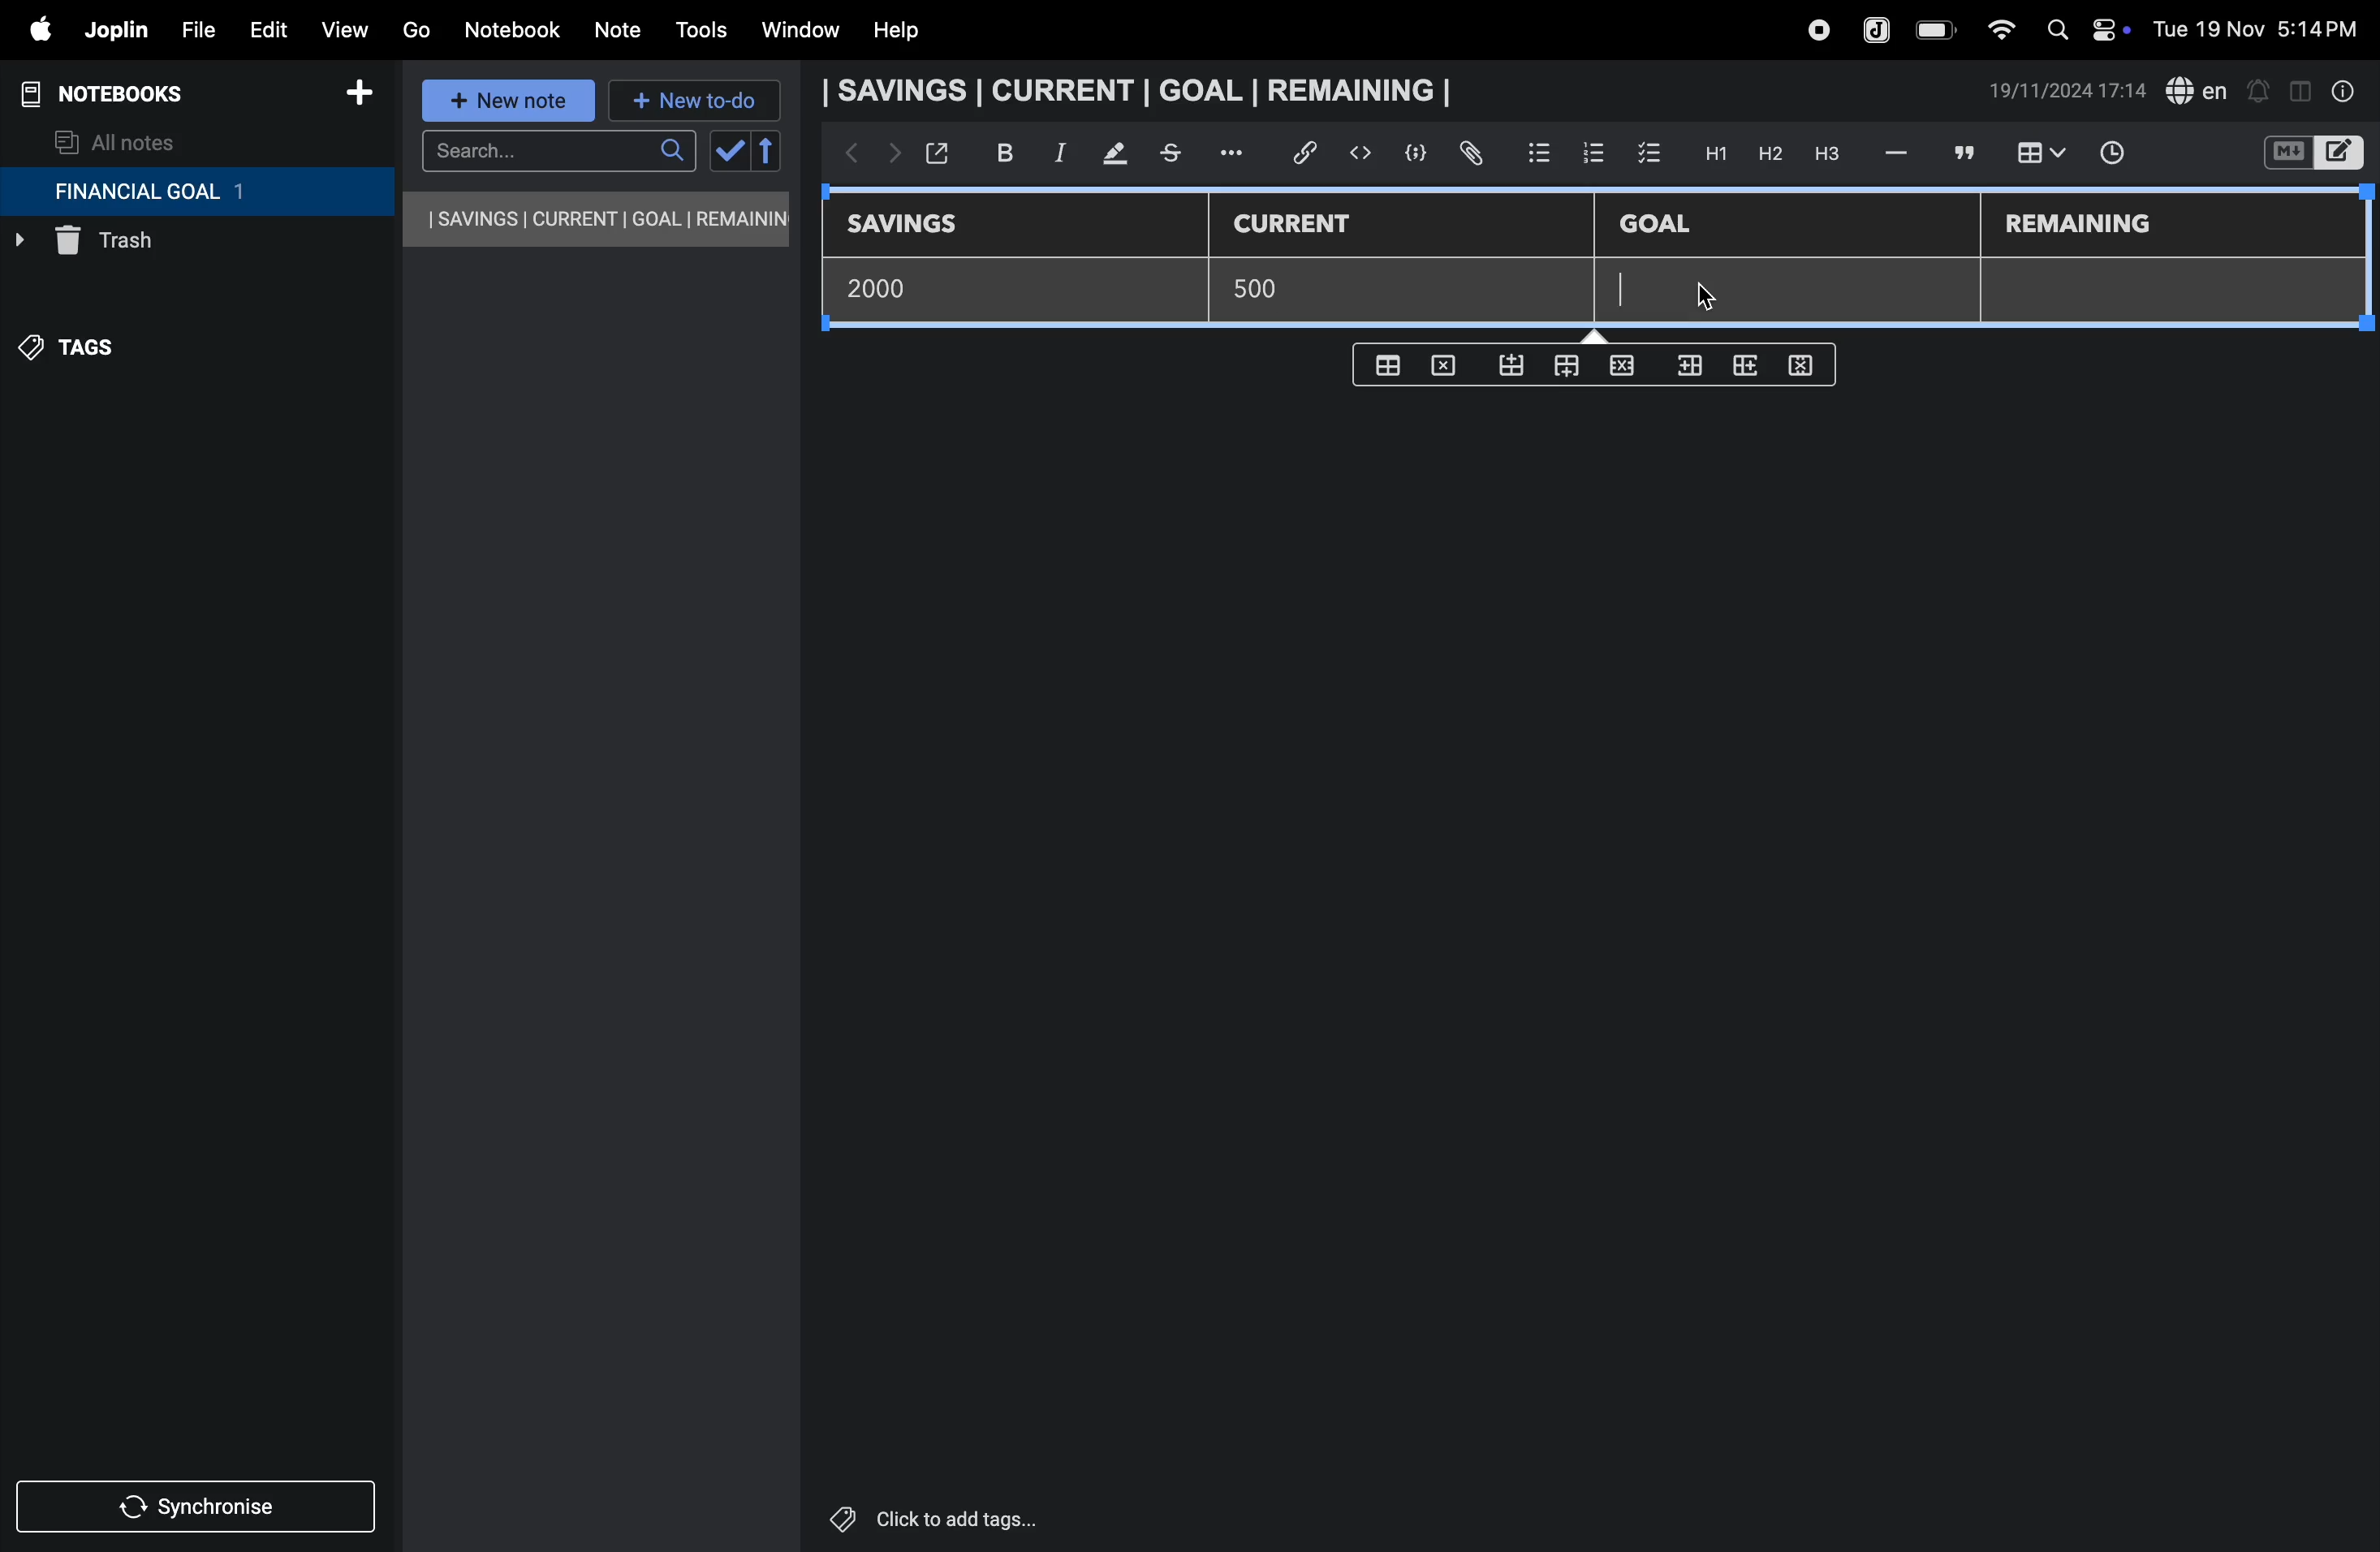 The height and width of the screenshot is (1552, 2380). I want to click on comment, so click(1961, 152).